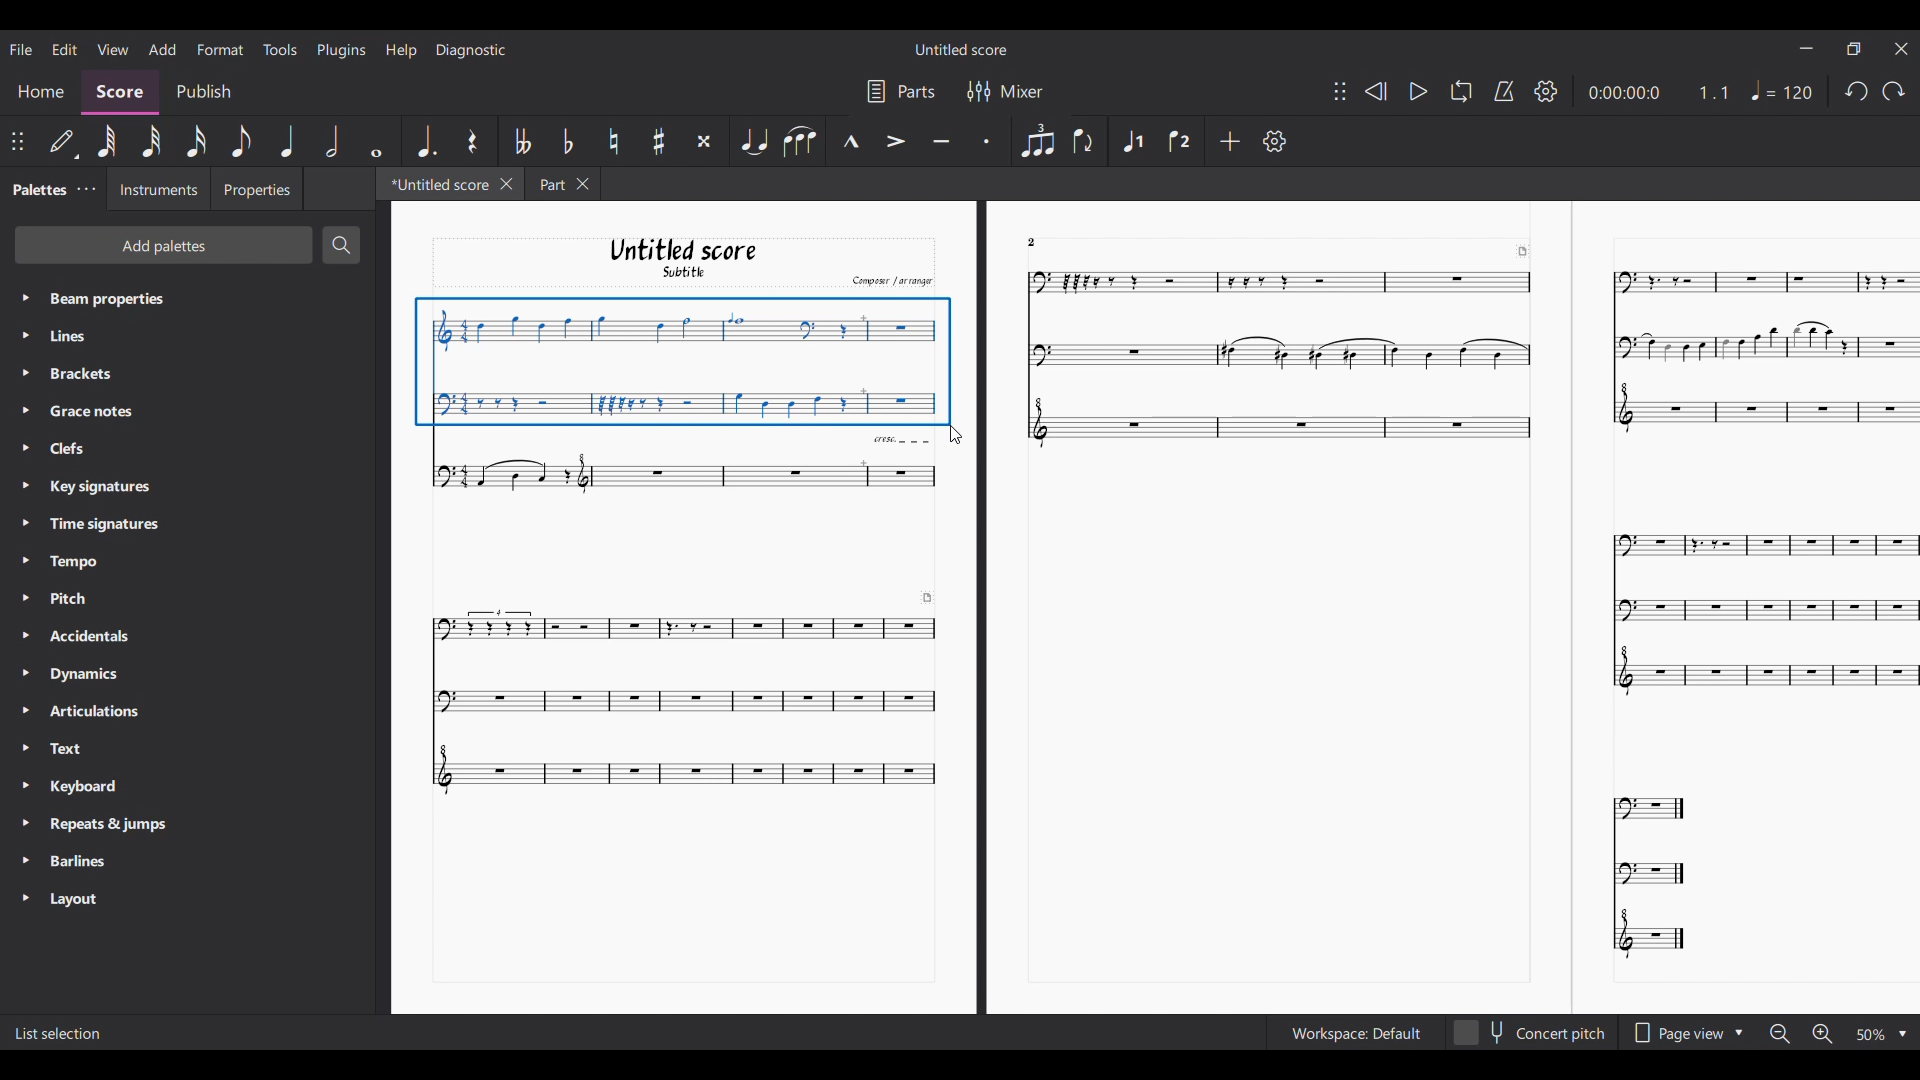 This screenshot has width=1920, height=1080. Describe the element at coordinates (1177, 141) in the screenshot. I see `Voice 2` at that location.